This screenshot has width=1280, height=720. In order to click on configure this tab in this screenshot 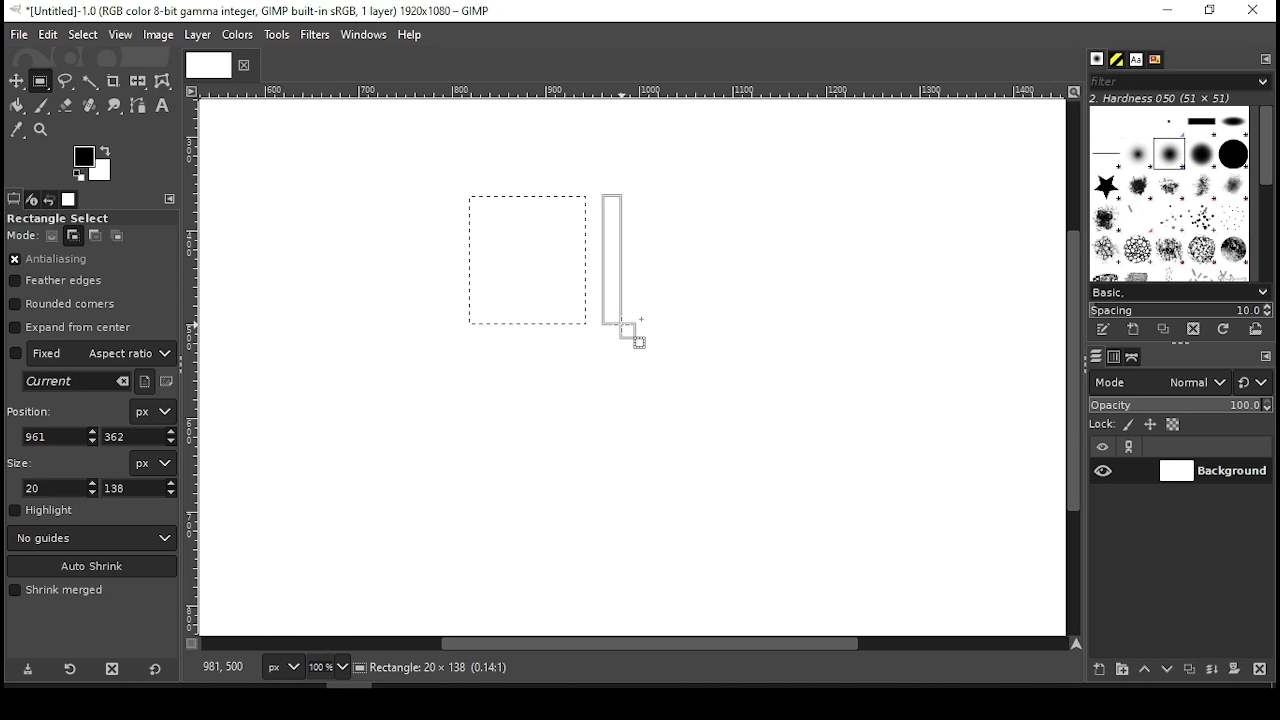, I will do `click(172, 199)`.